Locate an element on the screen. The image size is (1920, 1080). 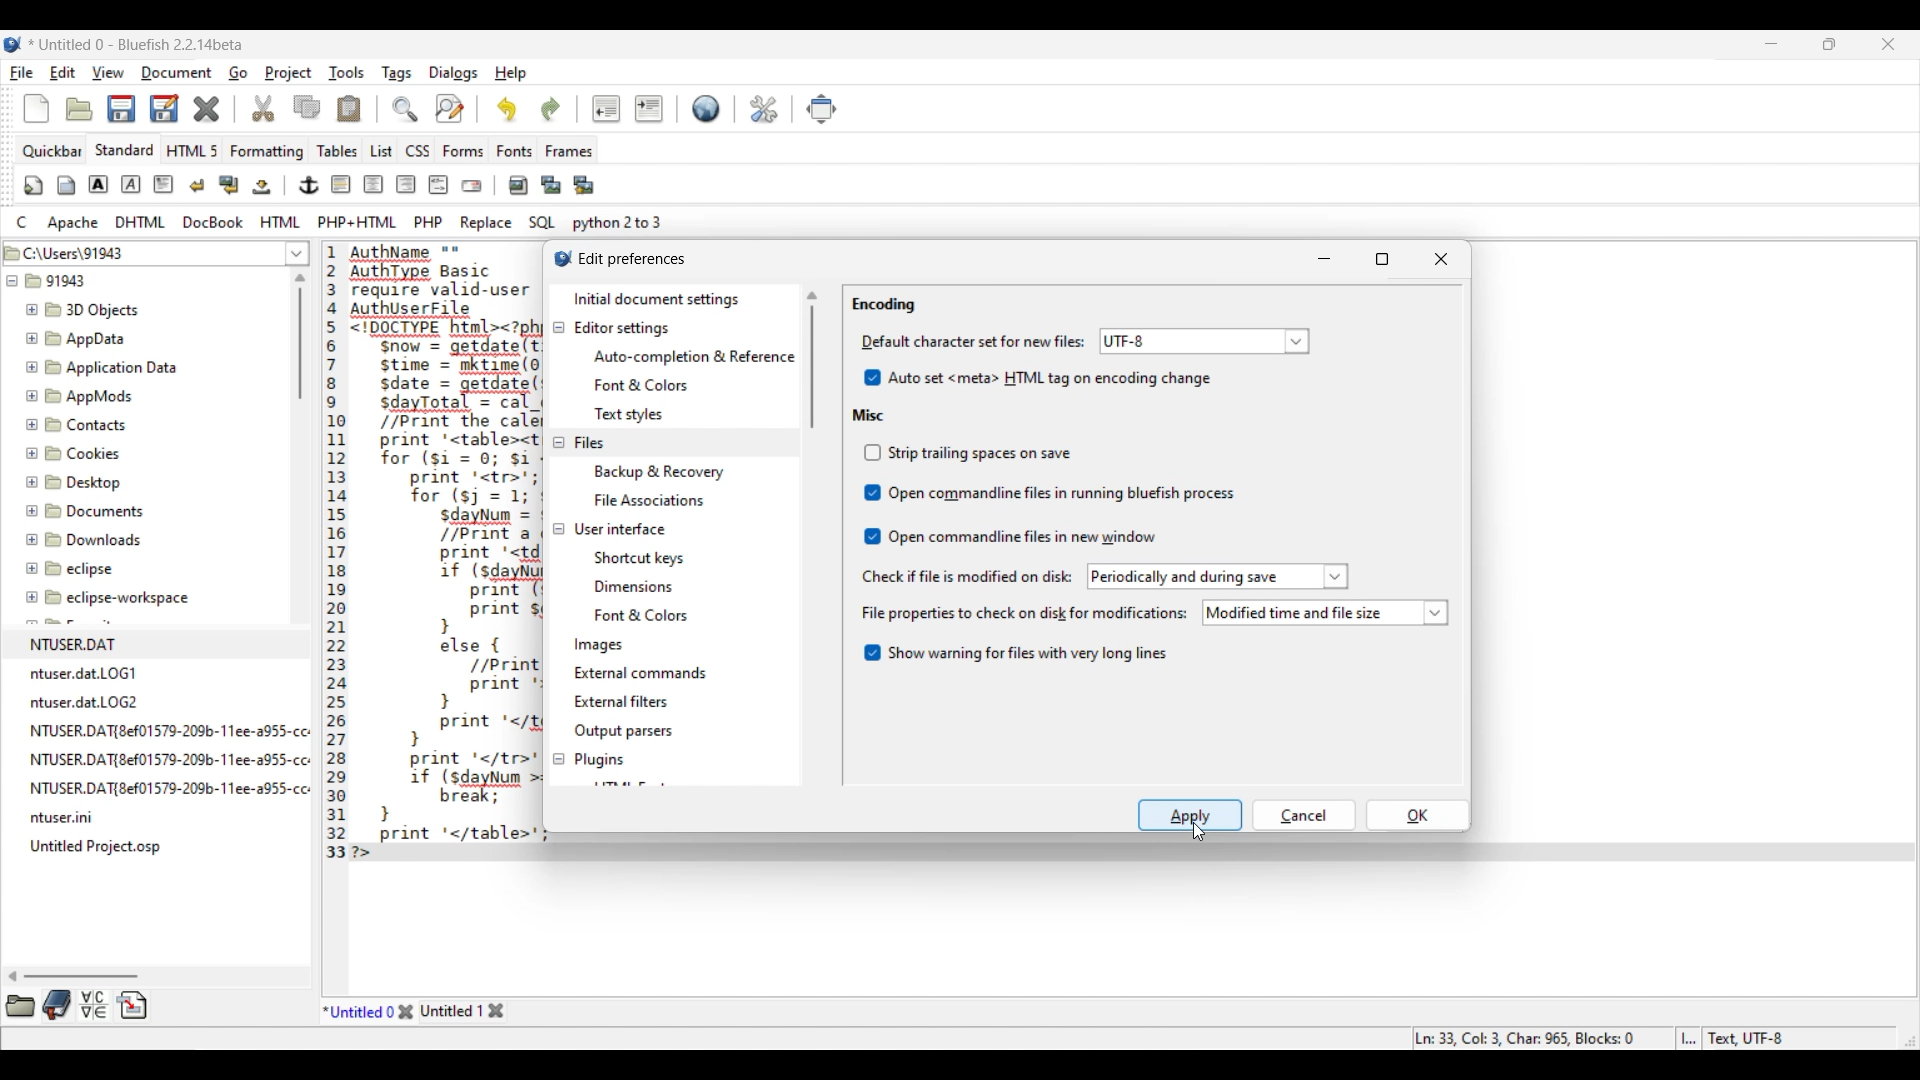
Maximize is located at coordinates (1387, 260).